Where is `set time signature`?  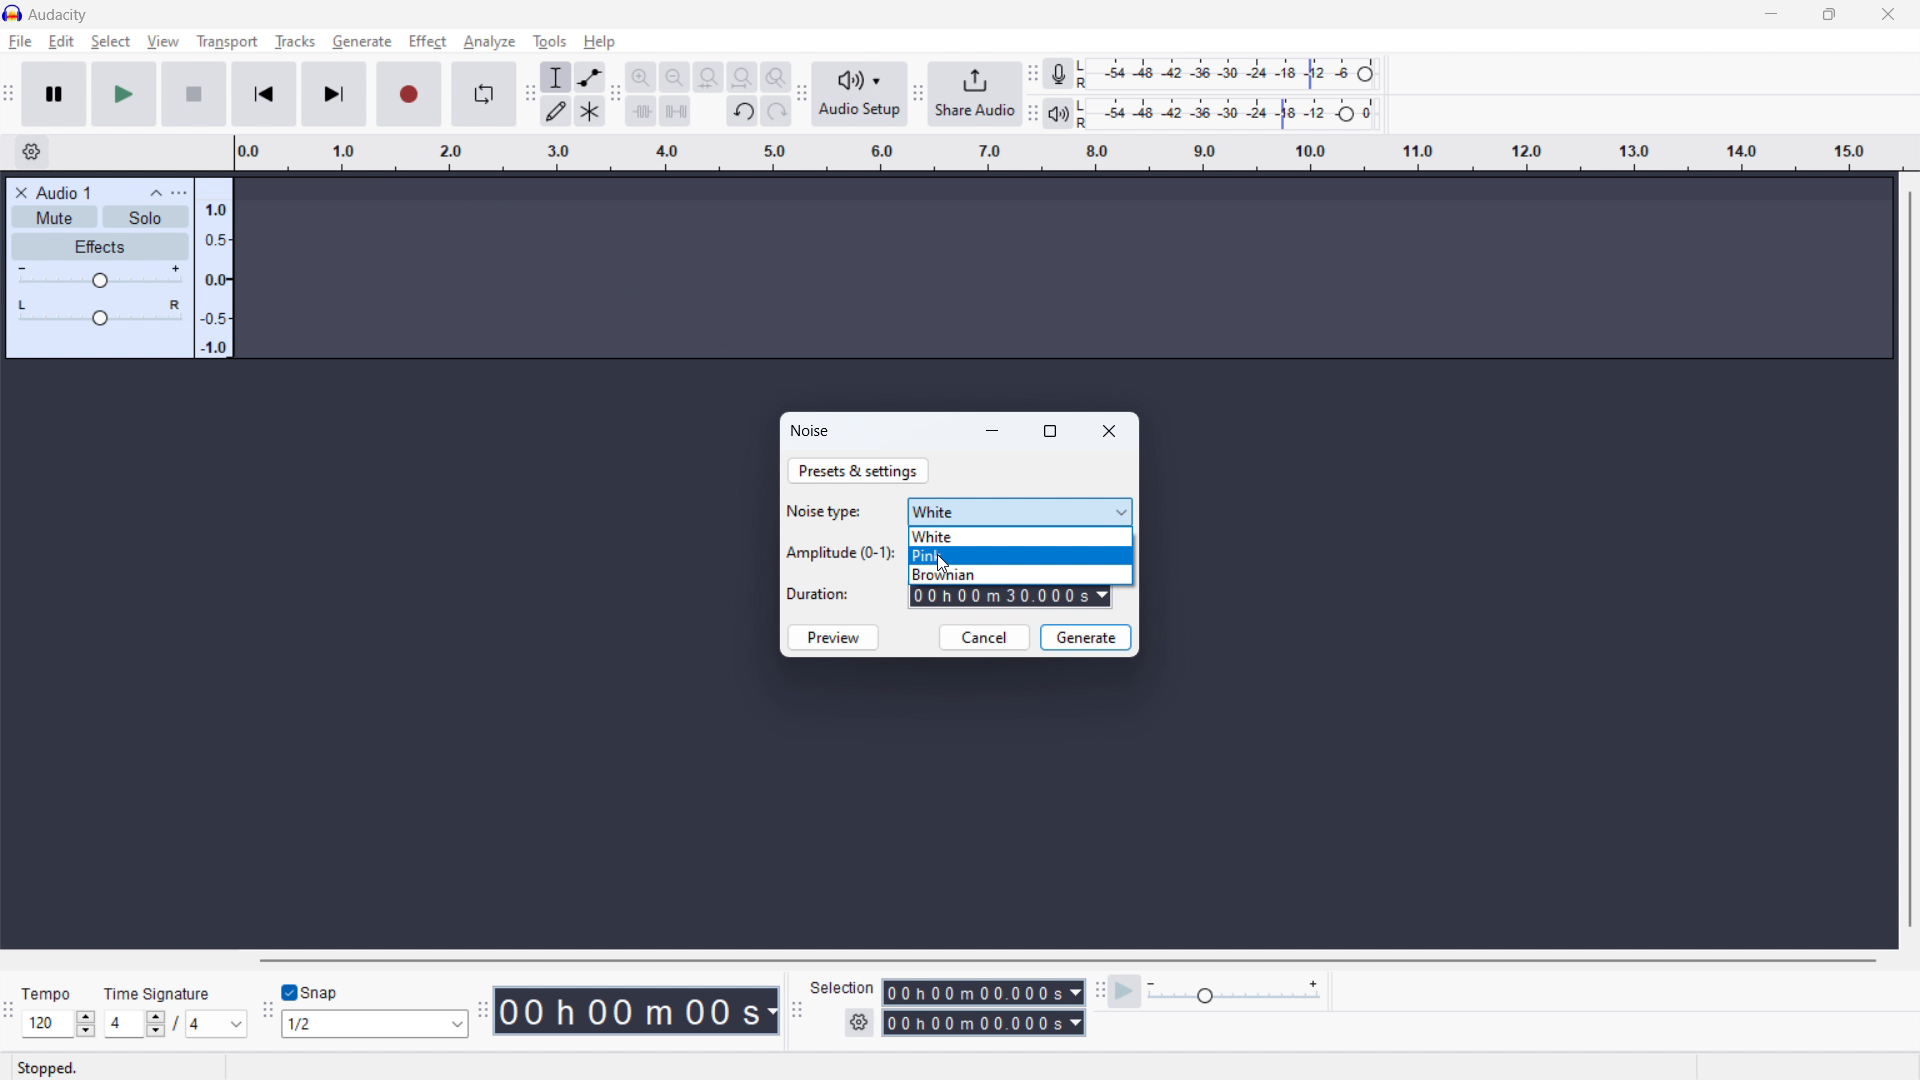
set time signature is located at coordinates (177, 1024).